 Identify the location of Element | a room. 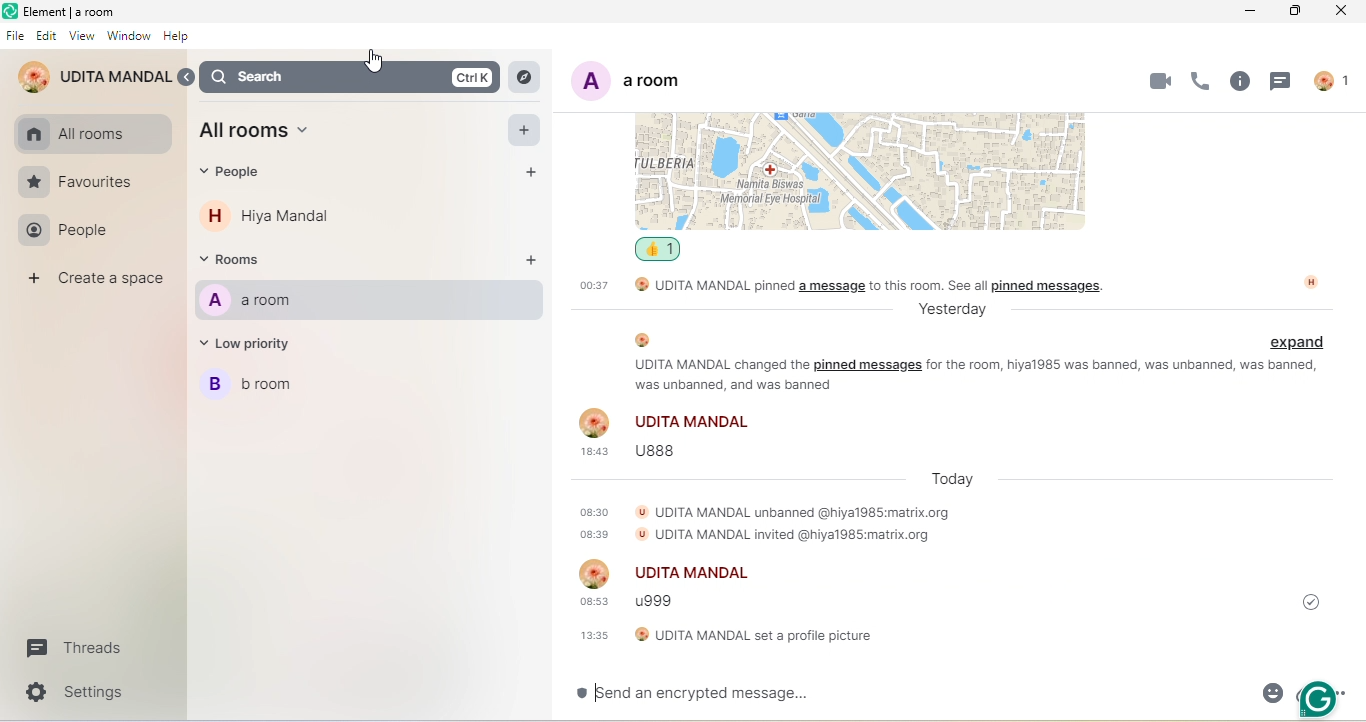
(70, 11).